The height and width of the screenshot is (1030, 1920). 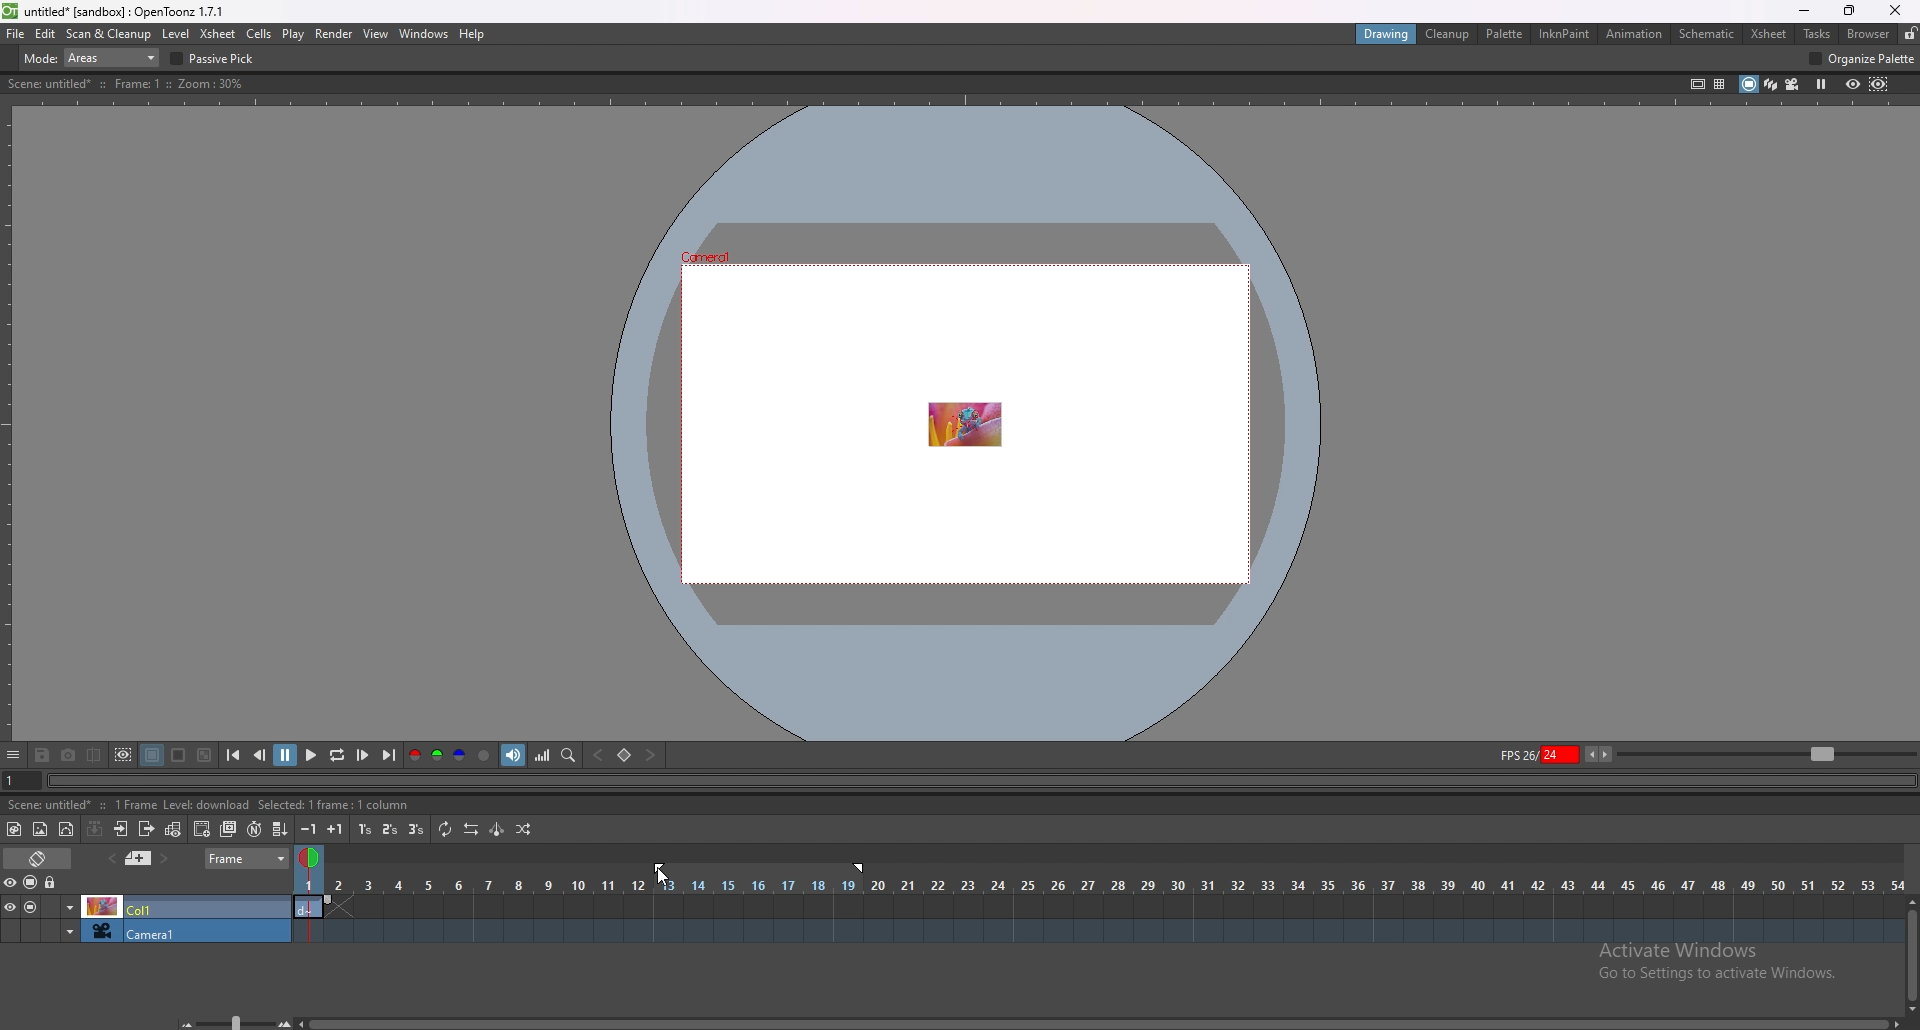 What do you see at coordinates (543, 755) in the screenshot?
I see `histogram` at bounding box center [543, 755].